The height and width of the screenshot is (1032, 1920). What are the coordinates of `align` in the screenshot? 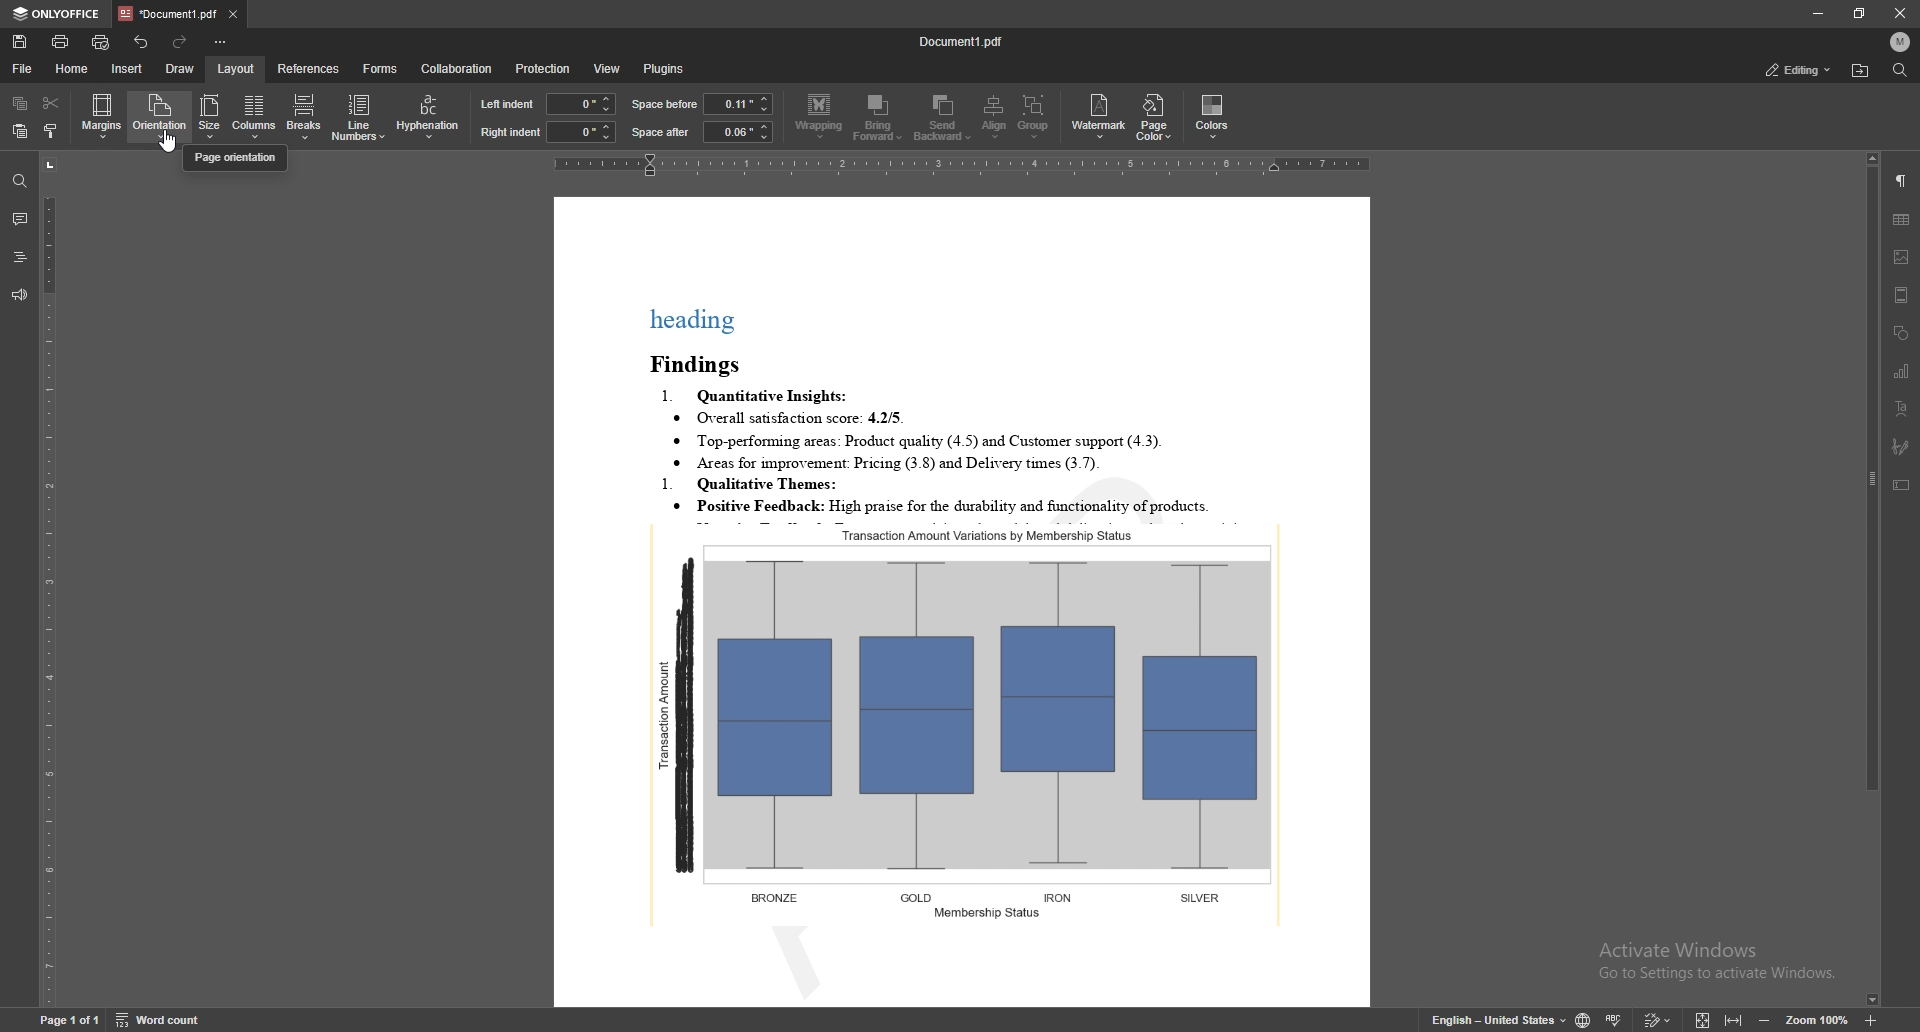 It's located at (994, 116).